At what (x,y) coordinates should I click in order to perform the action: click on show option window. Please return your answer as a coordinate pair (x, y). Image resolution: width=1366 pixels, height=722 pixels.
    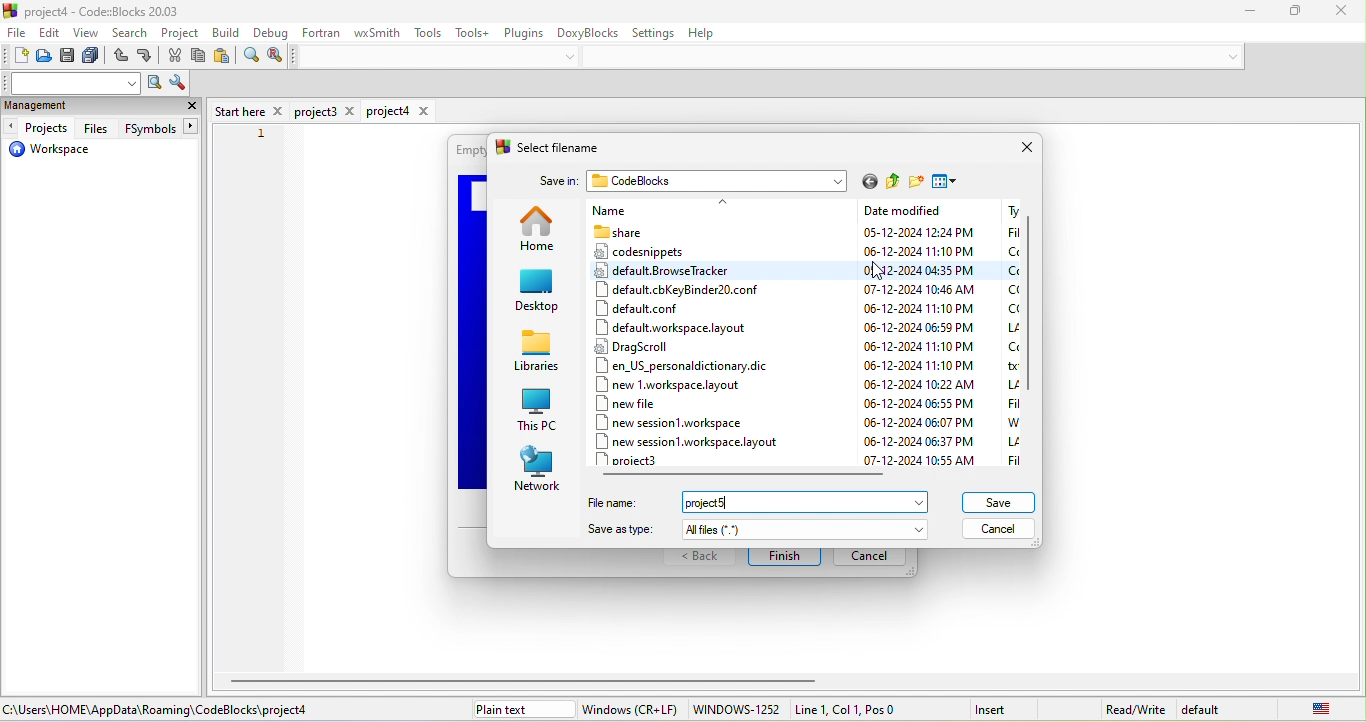
    Looking at the image, I should click on (177, 84).